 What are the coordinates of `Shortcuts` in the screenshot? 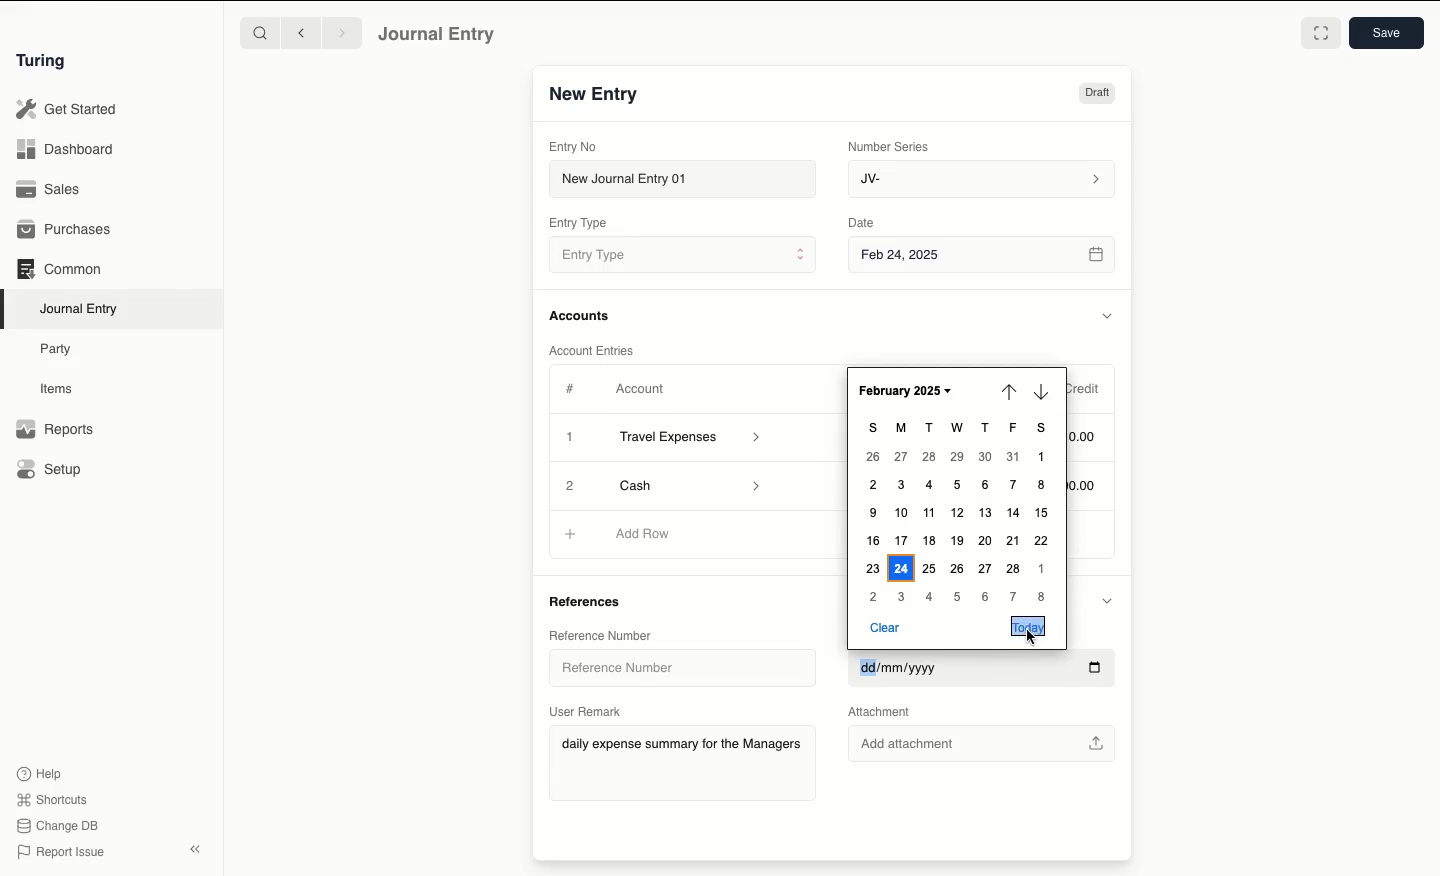 It's located at (55, 800).